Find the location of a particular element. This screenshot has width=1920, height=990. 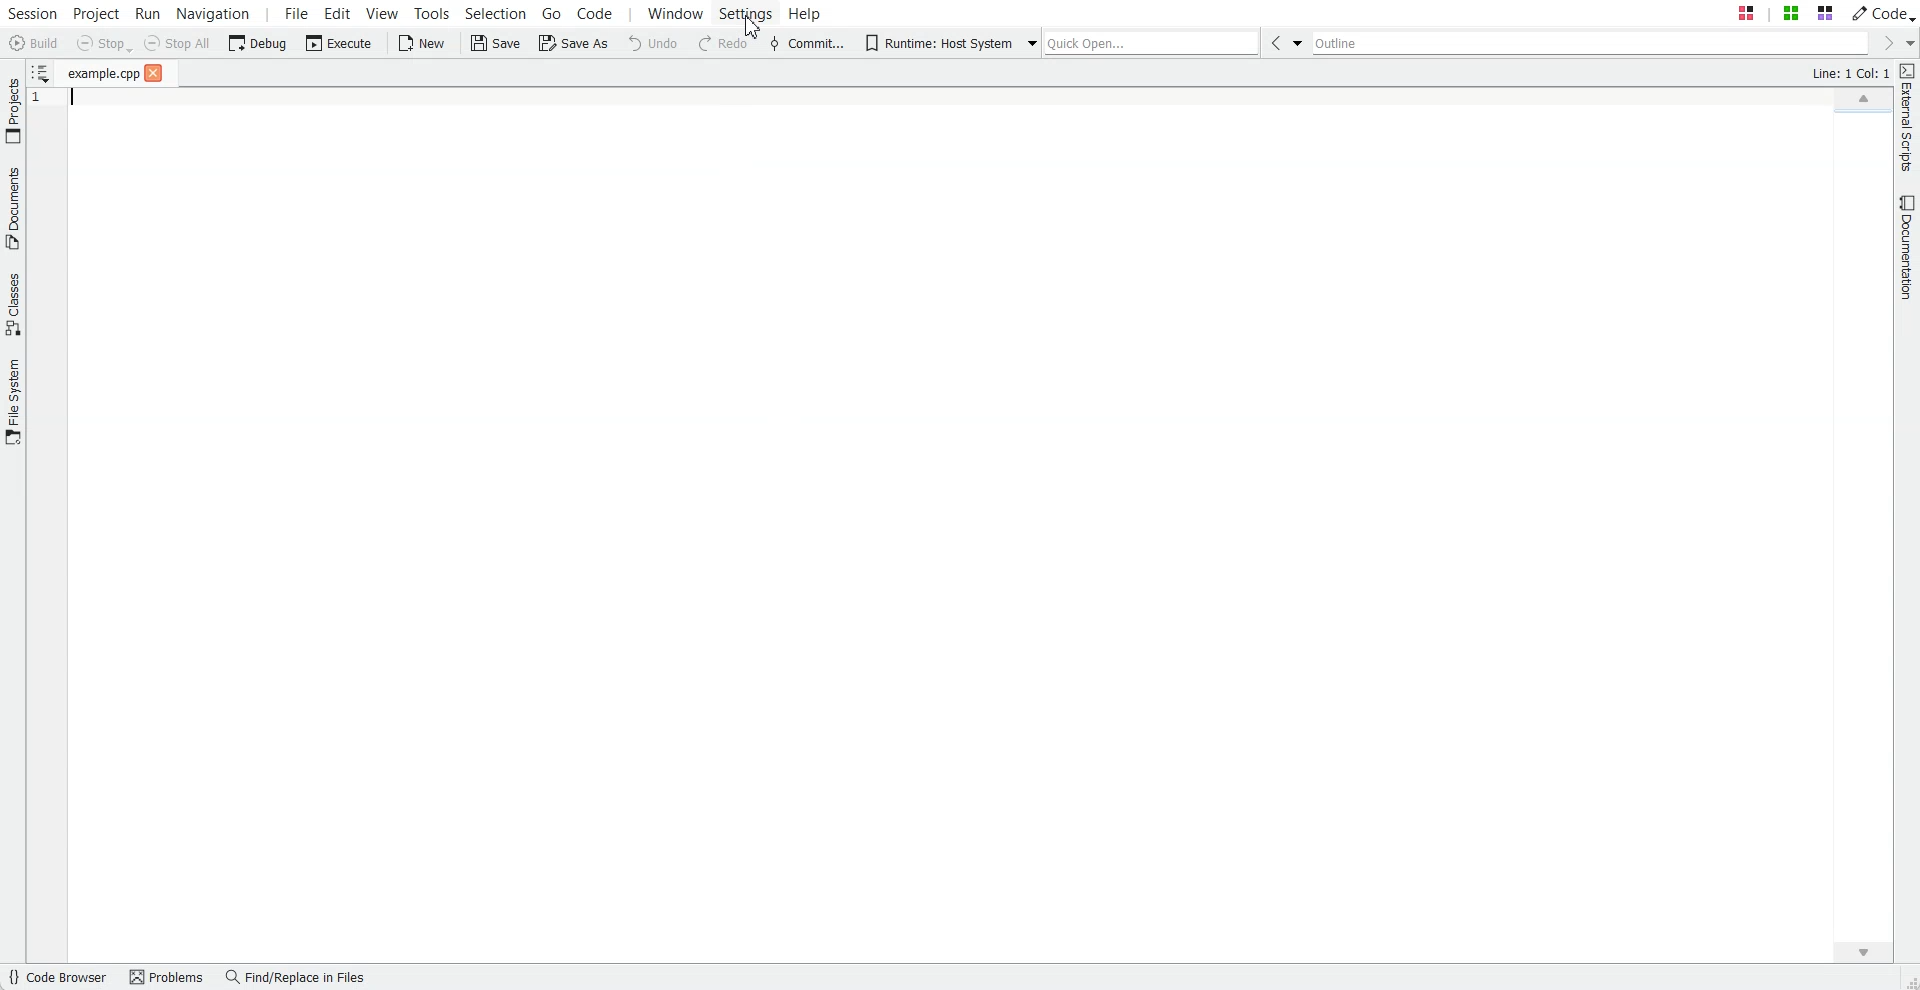

Quick Open is located at coordinates (1151, 43).